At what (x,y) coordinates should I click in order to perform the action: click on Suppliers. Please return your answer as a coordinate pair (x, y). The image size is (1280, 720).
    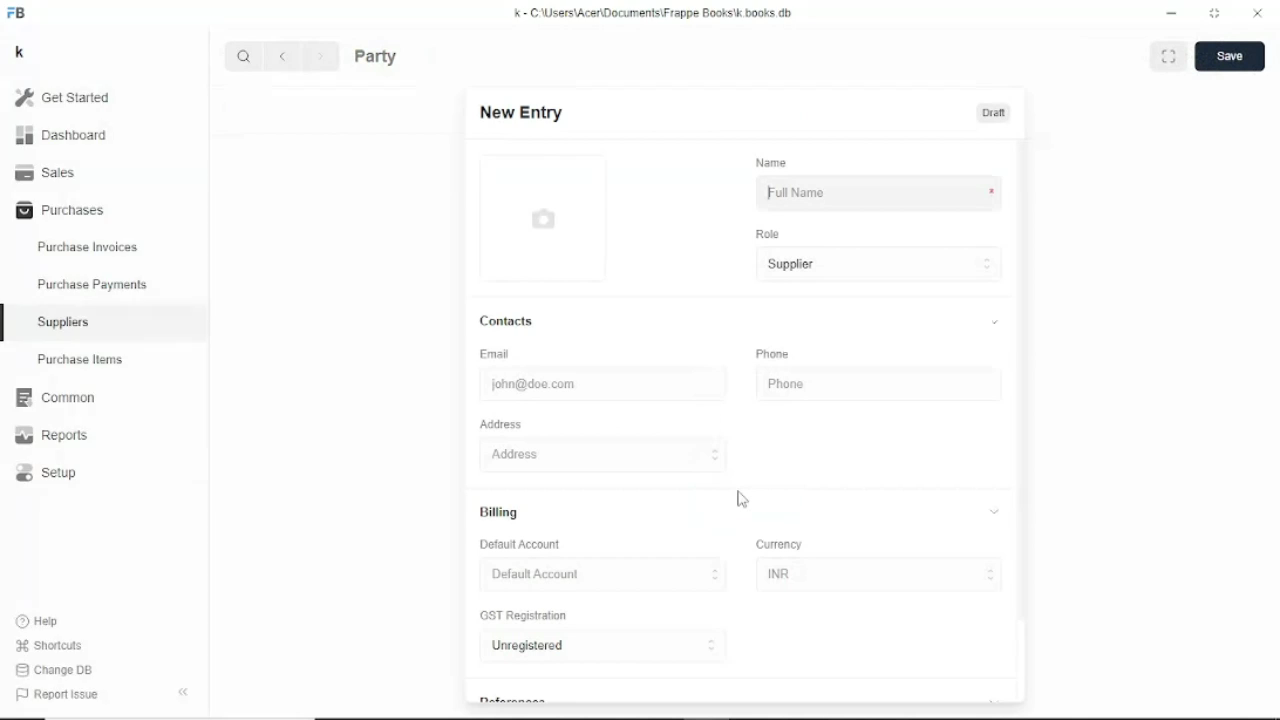
    Looking at the image, I should click on (64, 322).